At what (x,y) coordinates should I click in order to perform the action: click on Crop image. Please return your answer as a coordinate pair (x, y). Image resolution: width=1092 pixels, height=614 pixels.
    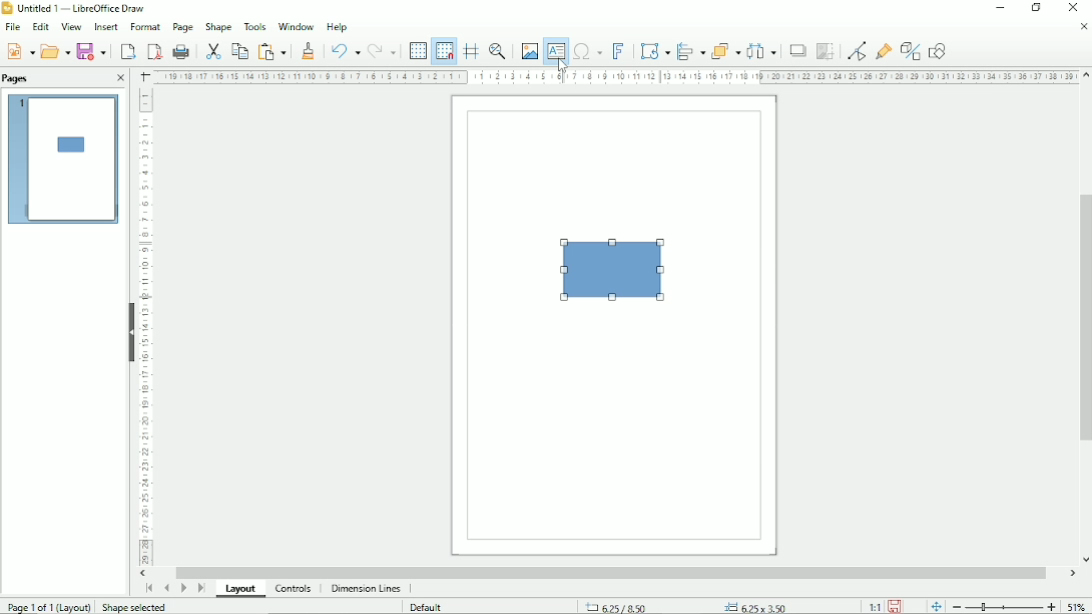
    Looking at the image, I should click on (825, 52).